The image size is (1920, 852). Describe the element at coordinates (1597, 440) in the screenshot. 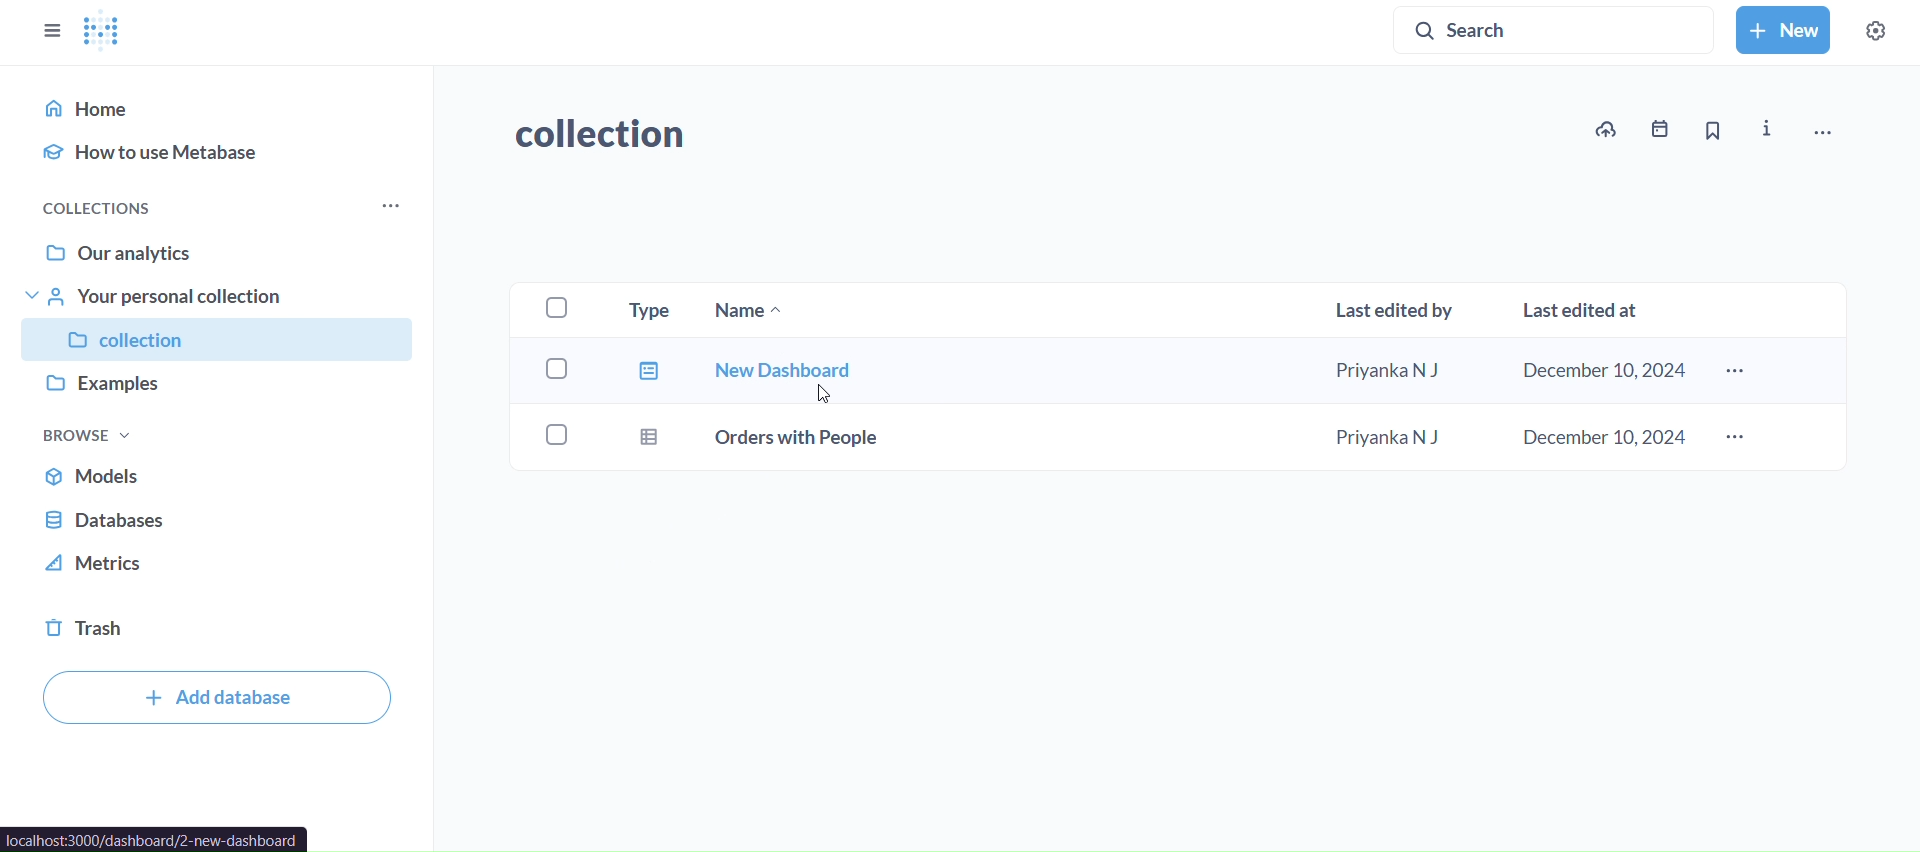

I see `december 10,2024` at that location.